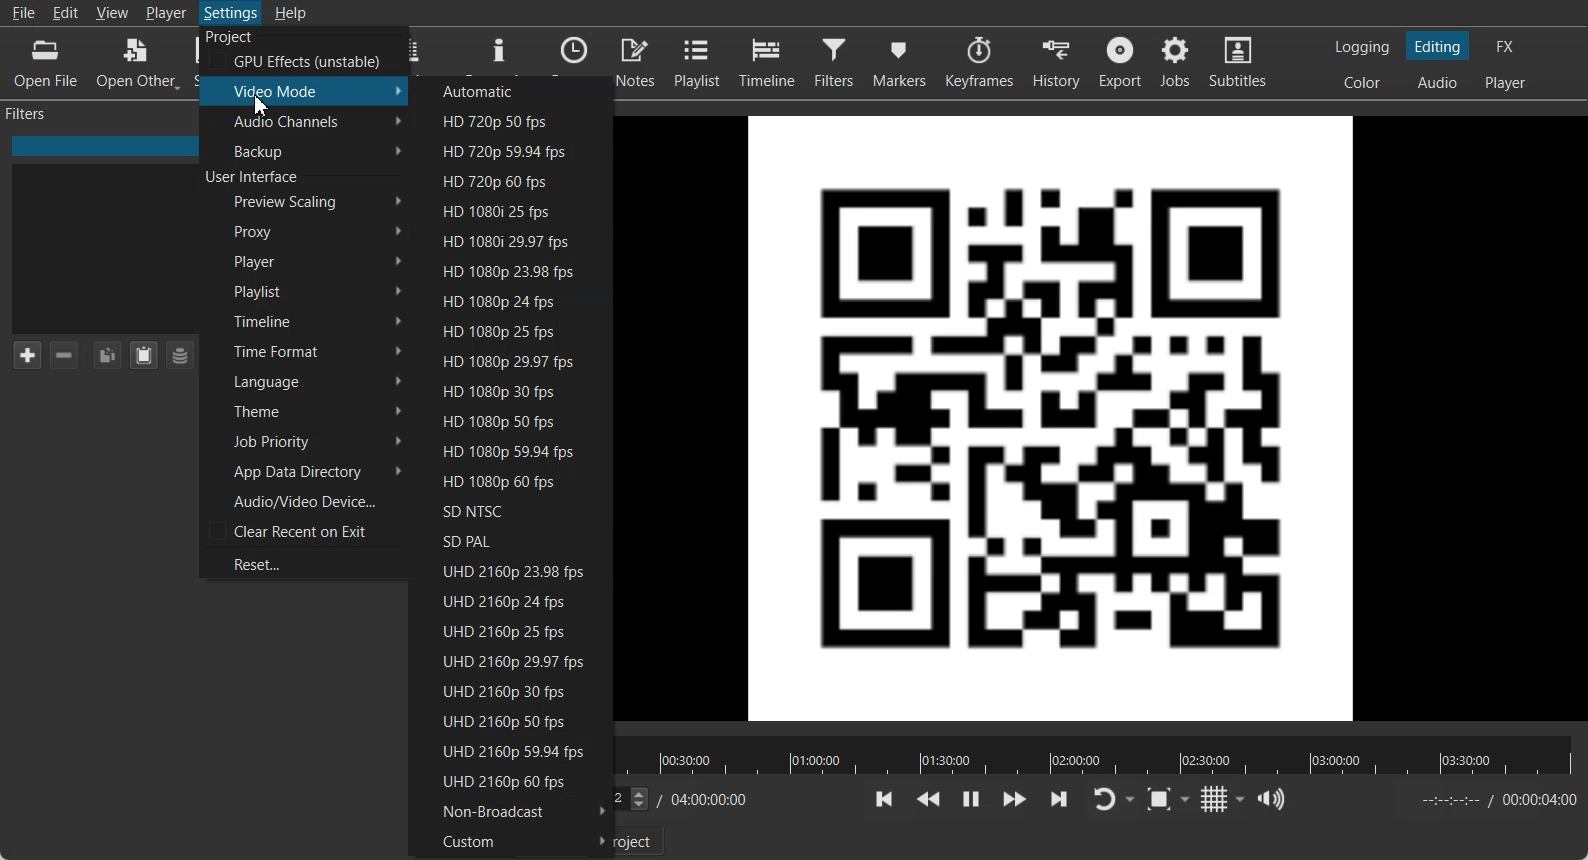  I want to click on Recent, so click(574, 51).